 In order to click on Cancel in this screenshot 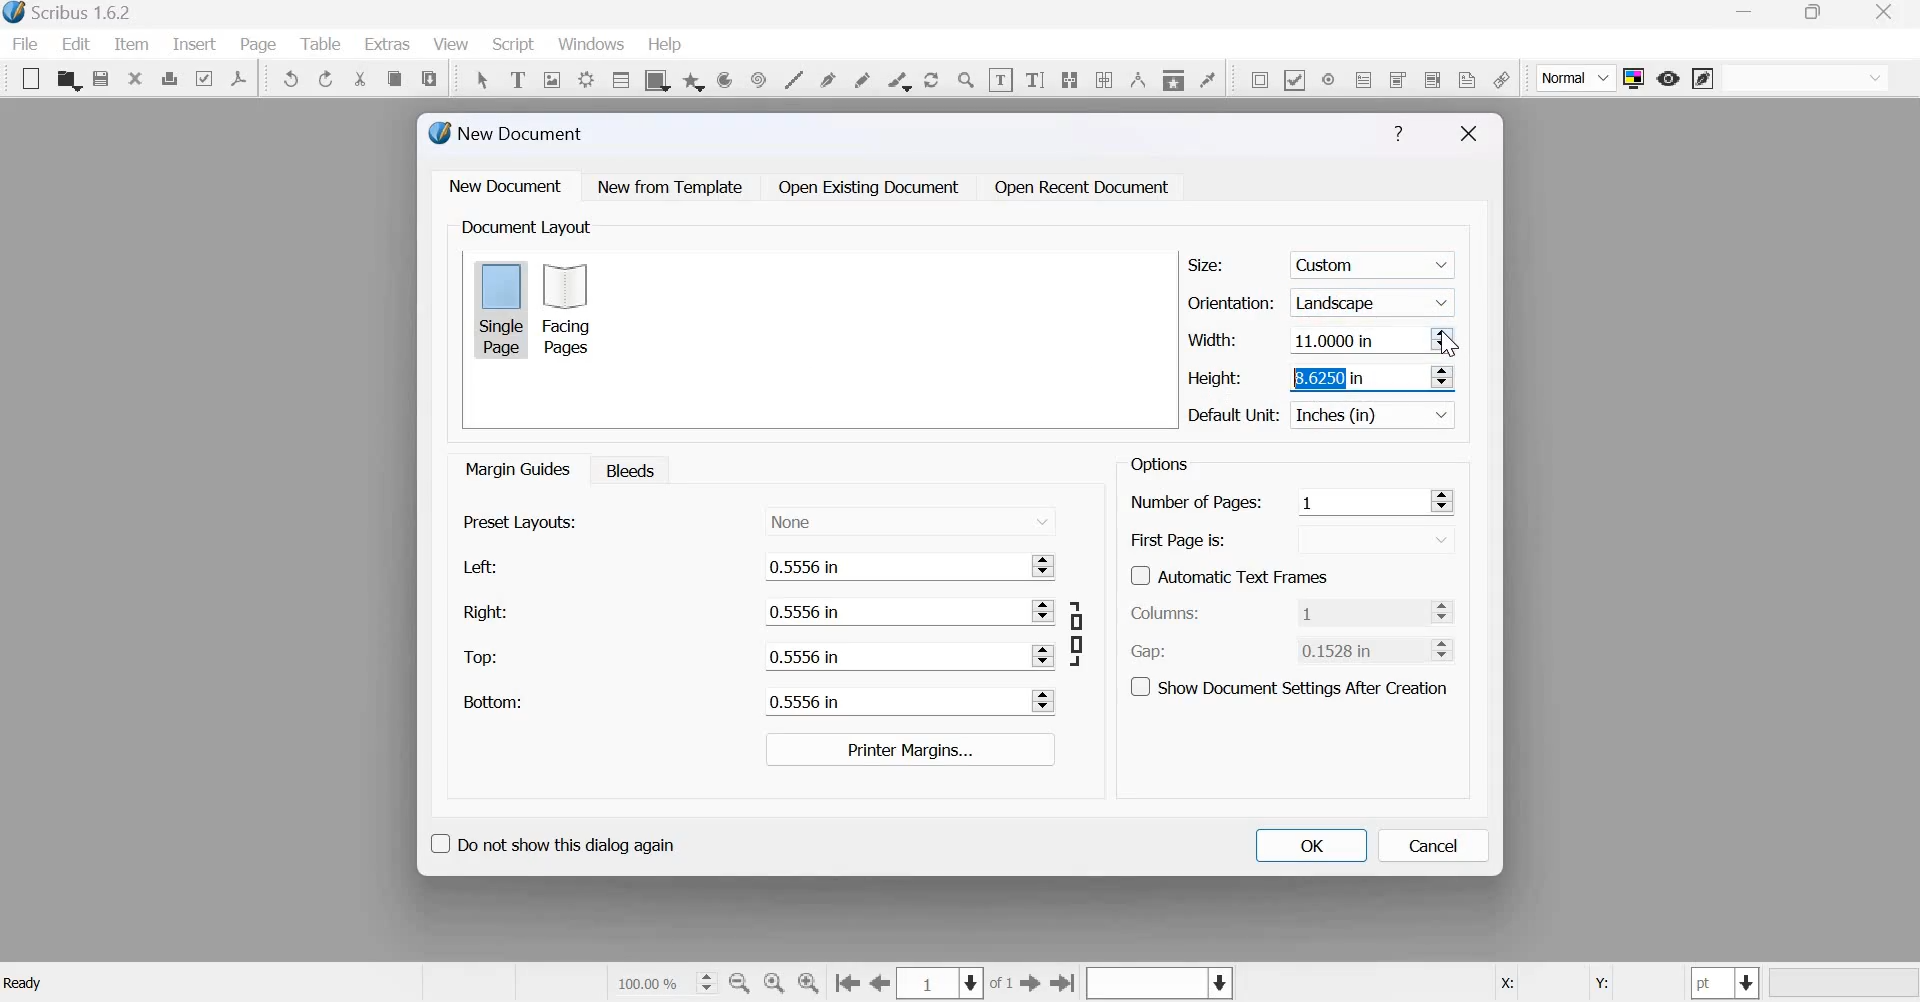, I will do `click(1434, 846)`.